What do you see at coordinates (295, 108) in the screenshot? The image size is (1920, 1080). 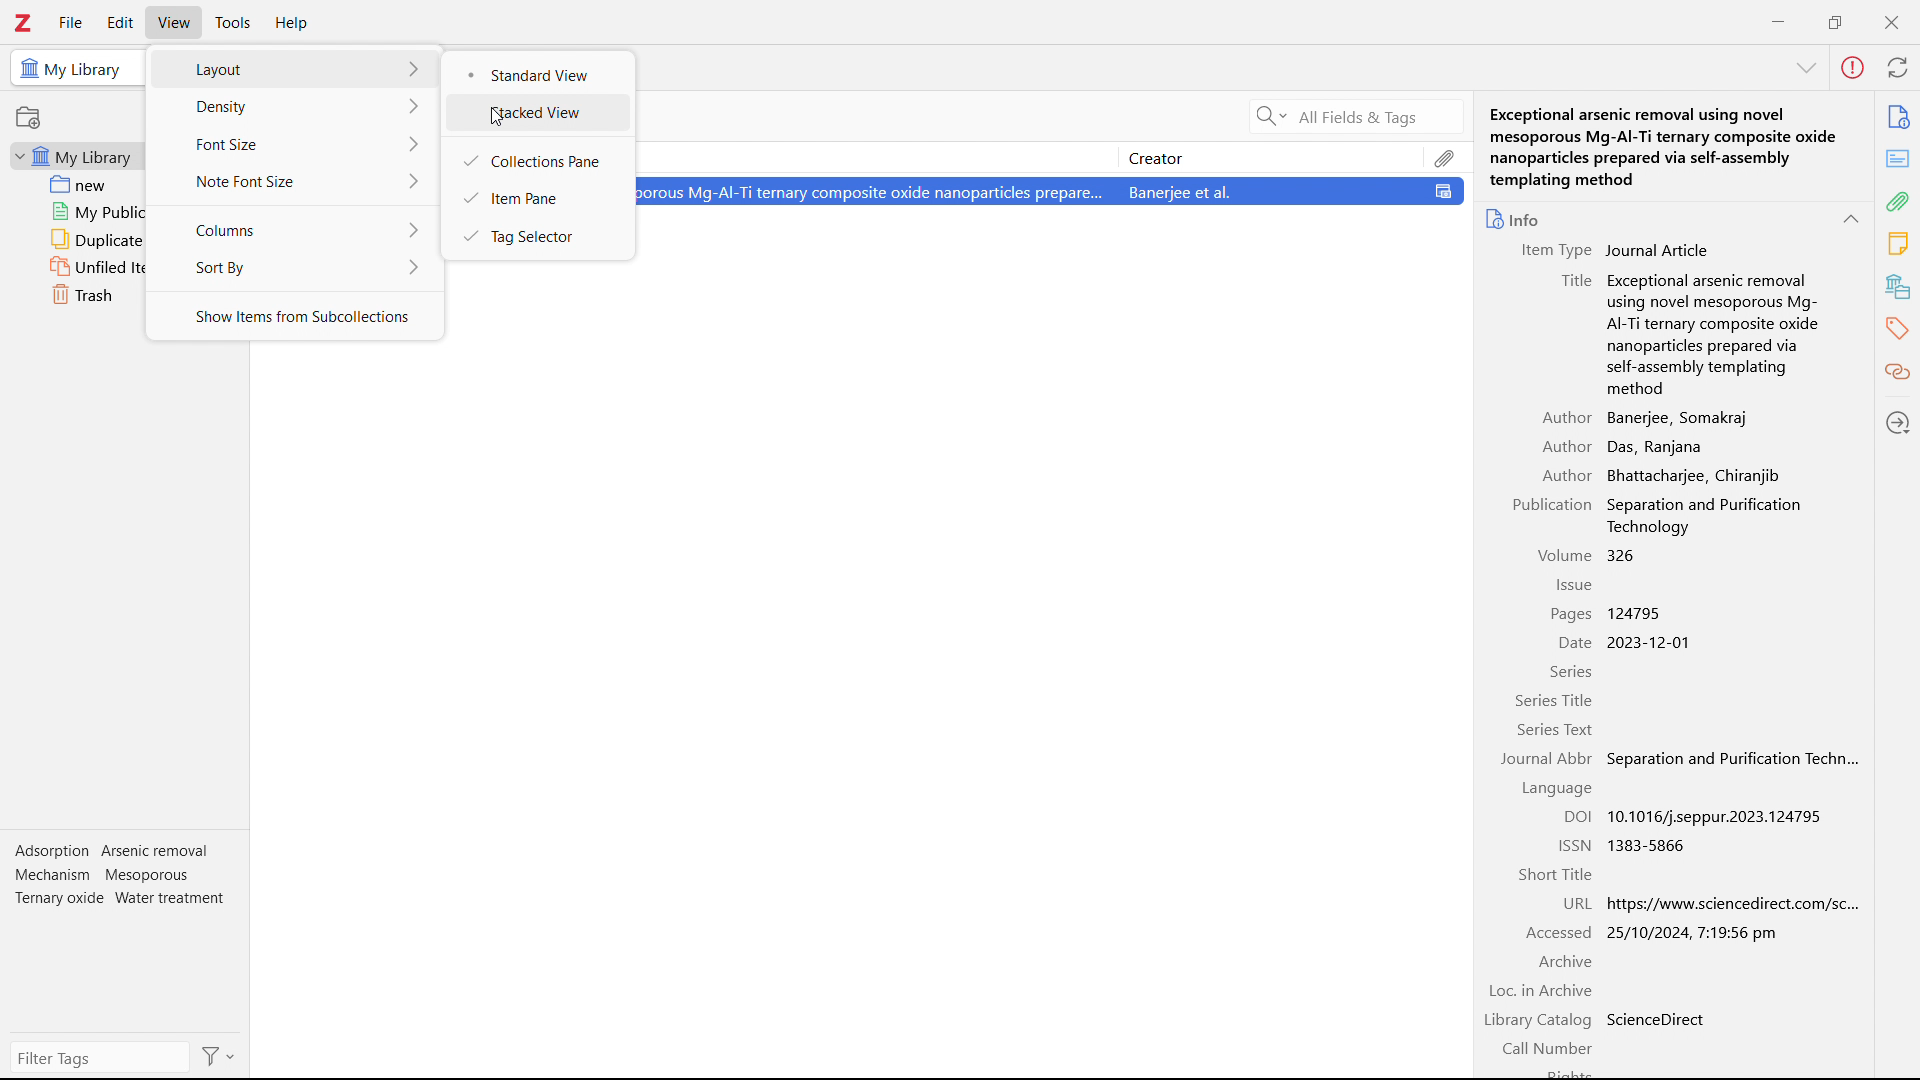 I see `density` at bounding box center [295, 108].